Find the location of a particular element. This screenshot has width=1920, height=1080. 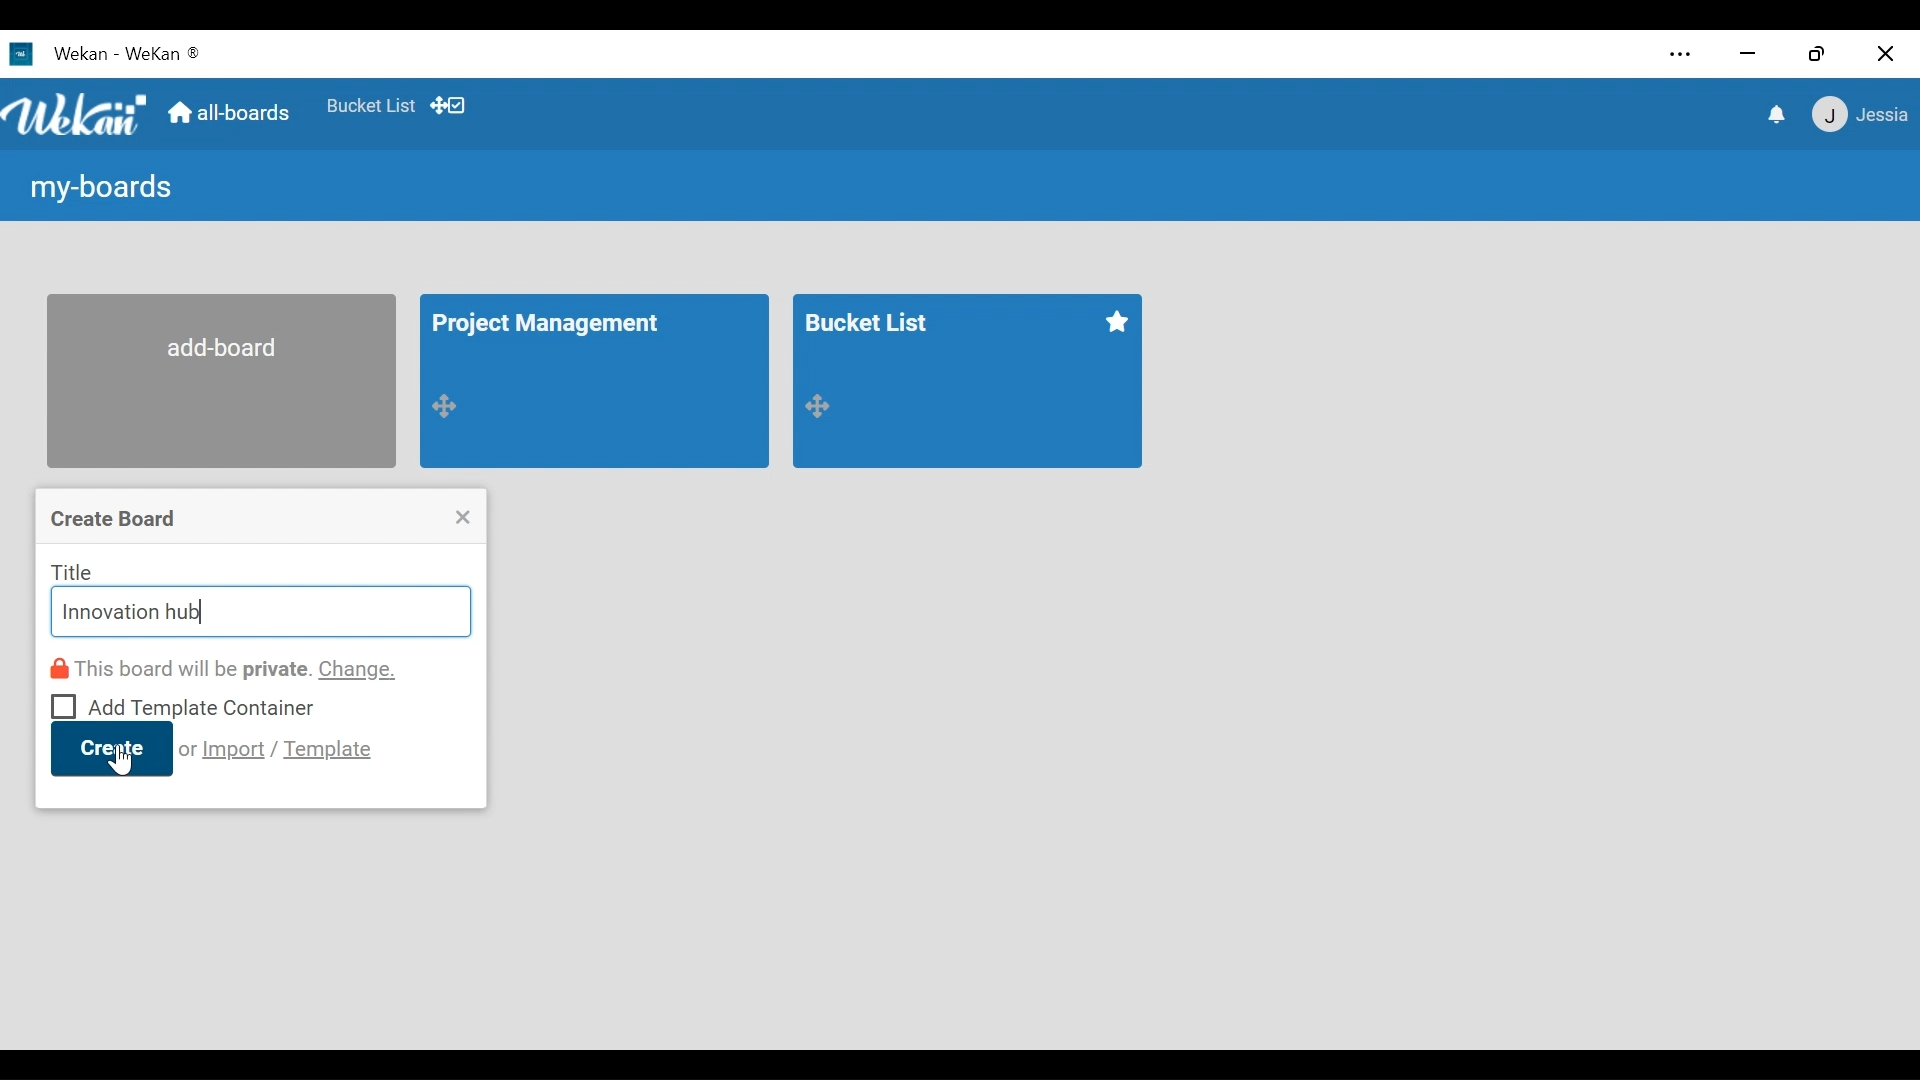

Go to Home View (all boards) is located at coordinates (227, 113).